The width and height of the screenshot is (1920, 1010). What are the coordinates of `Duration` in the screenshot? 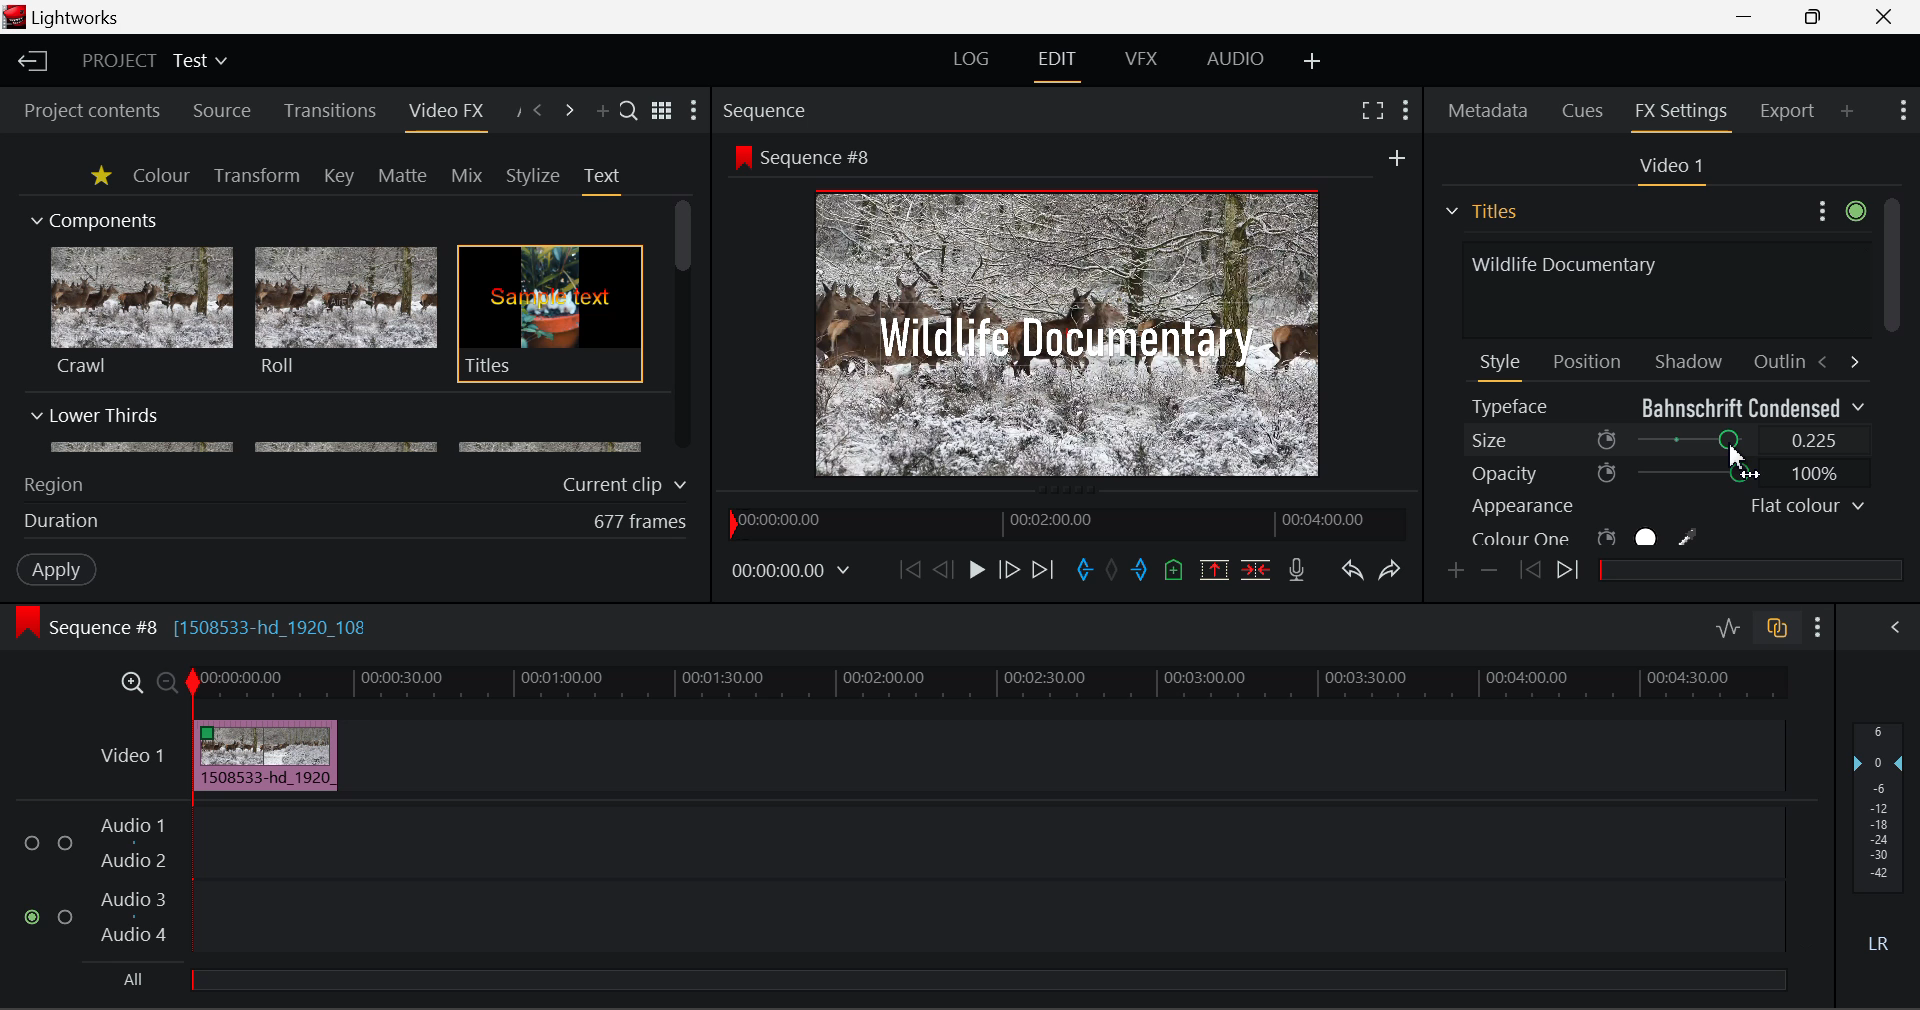 It's located at (64, 522).